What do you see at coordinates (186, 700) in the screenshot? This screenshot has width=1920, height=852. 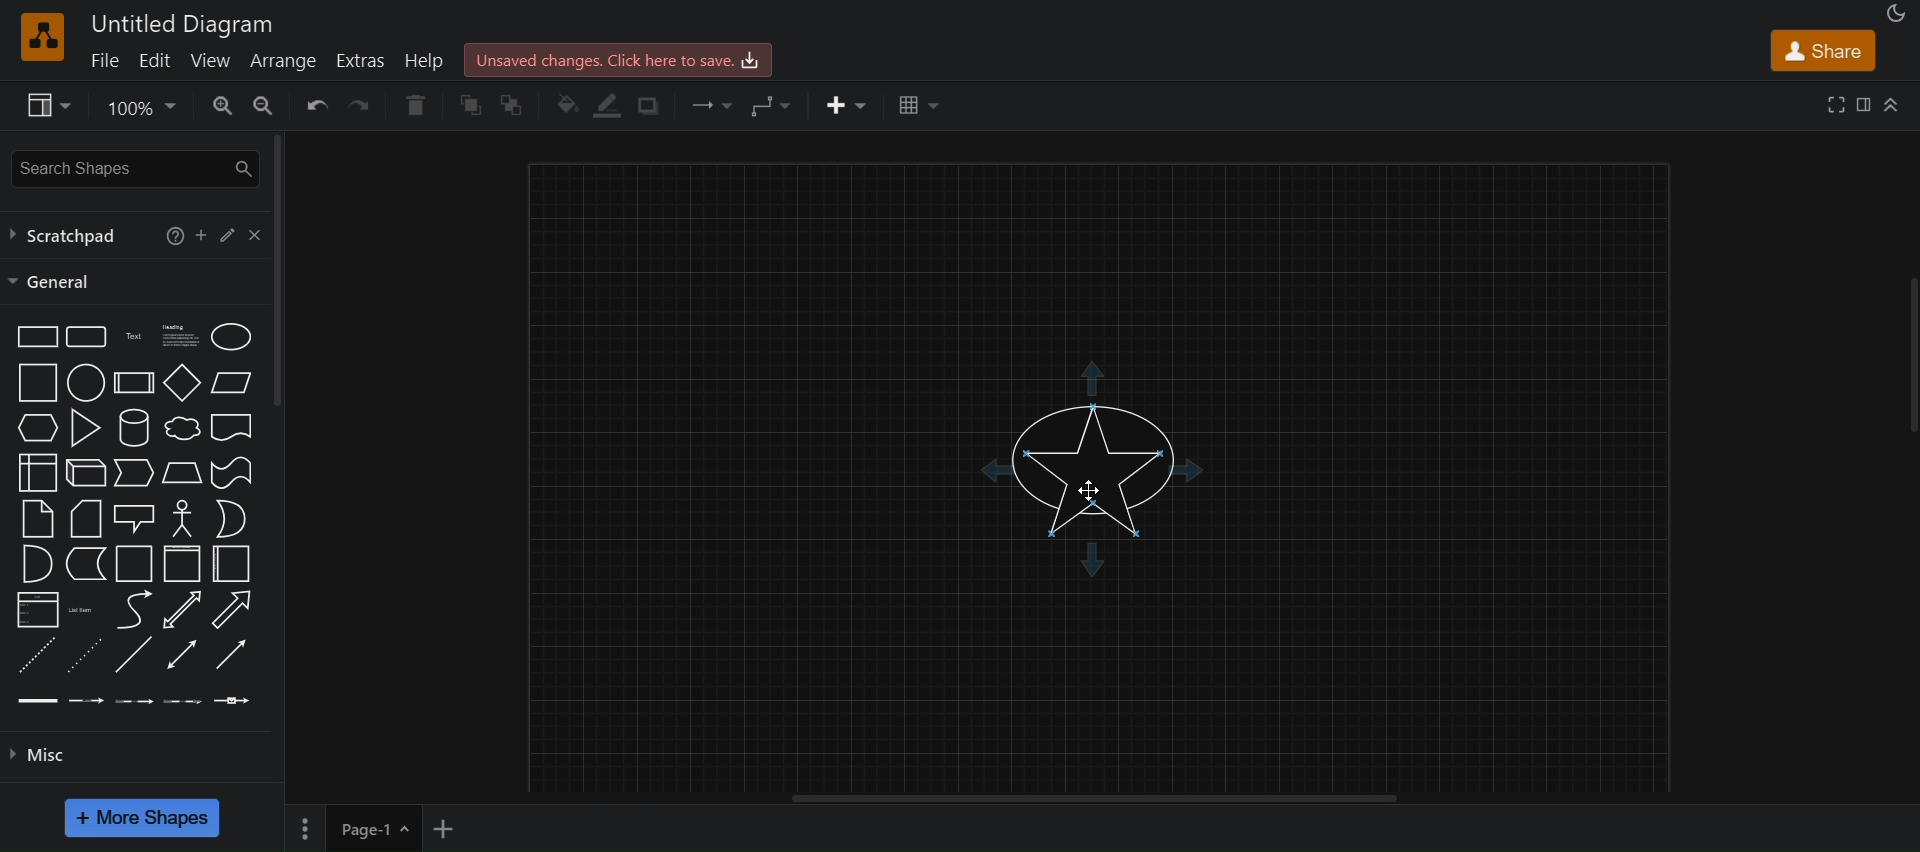 I see `connetor with 3 lable` at bounding box center [186, 700].